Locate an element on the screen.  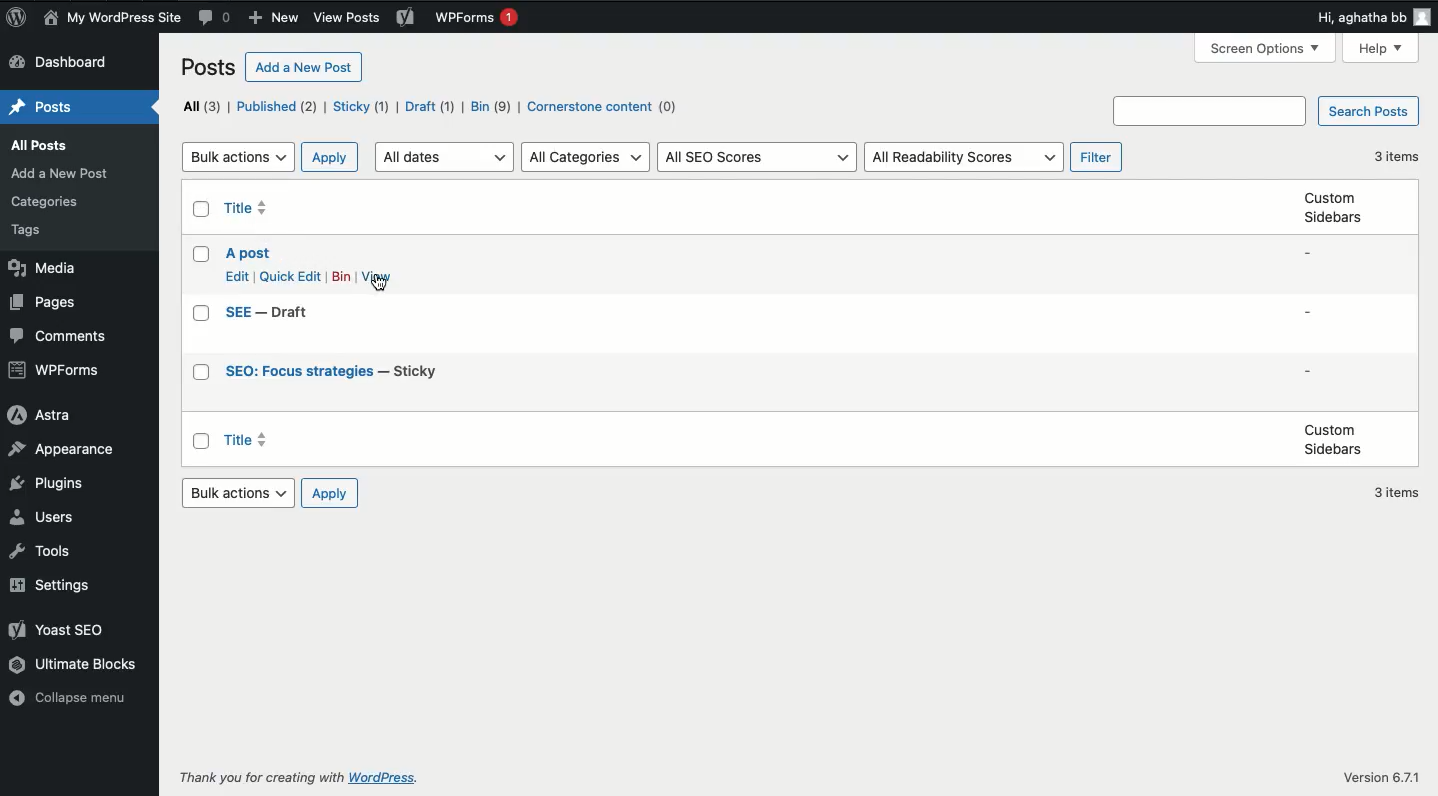
Settings is located at coordinates (56, 586).